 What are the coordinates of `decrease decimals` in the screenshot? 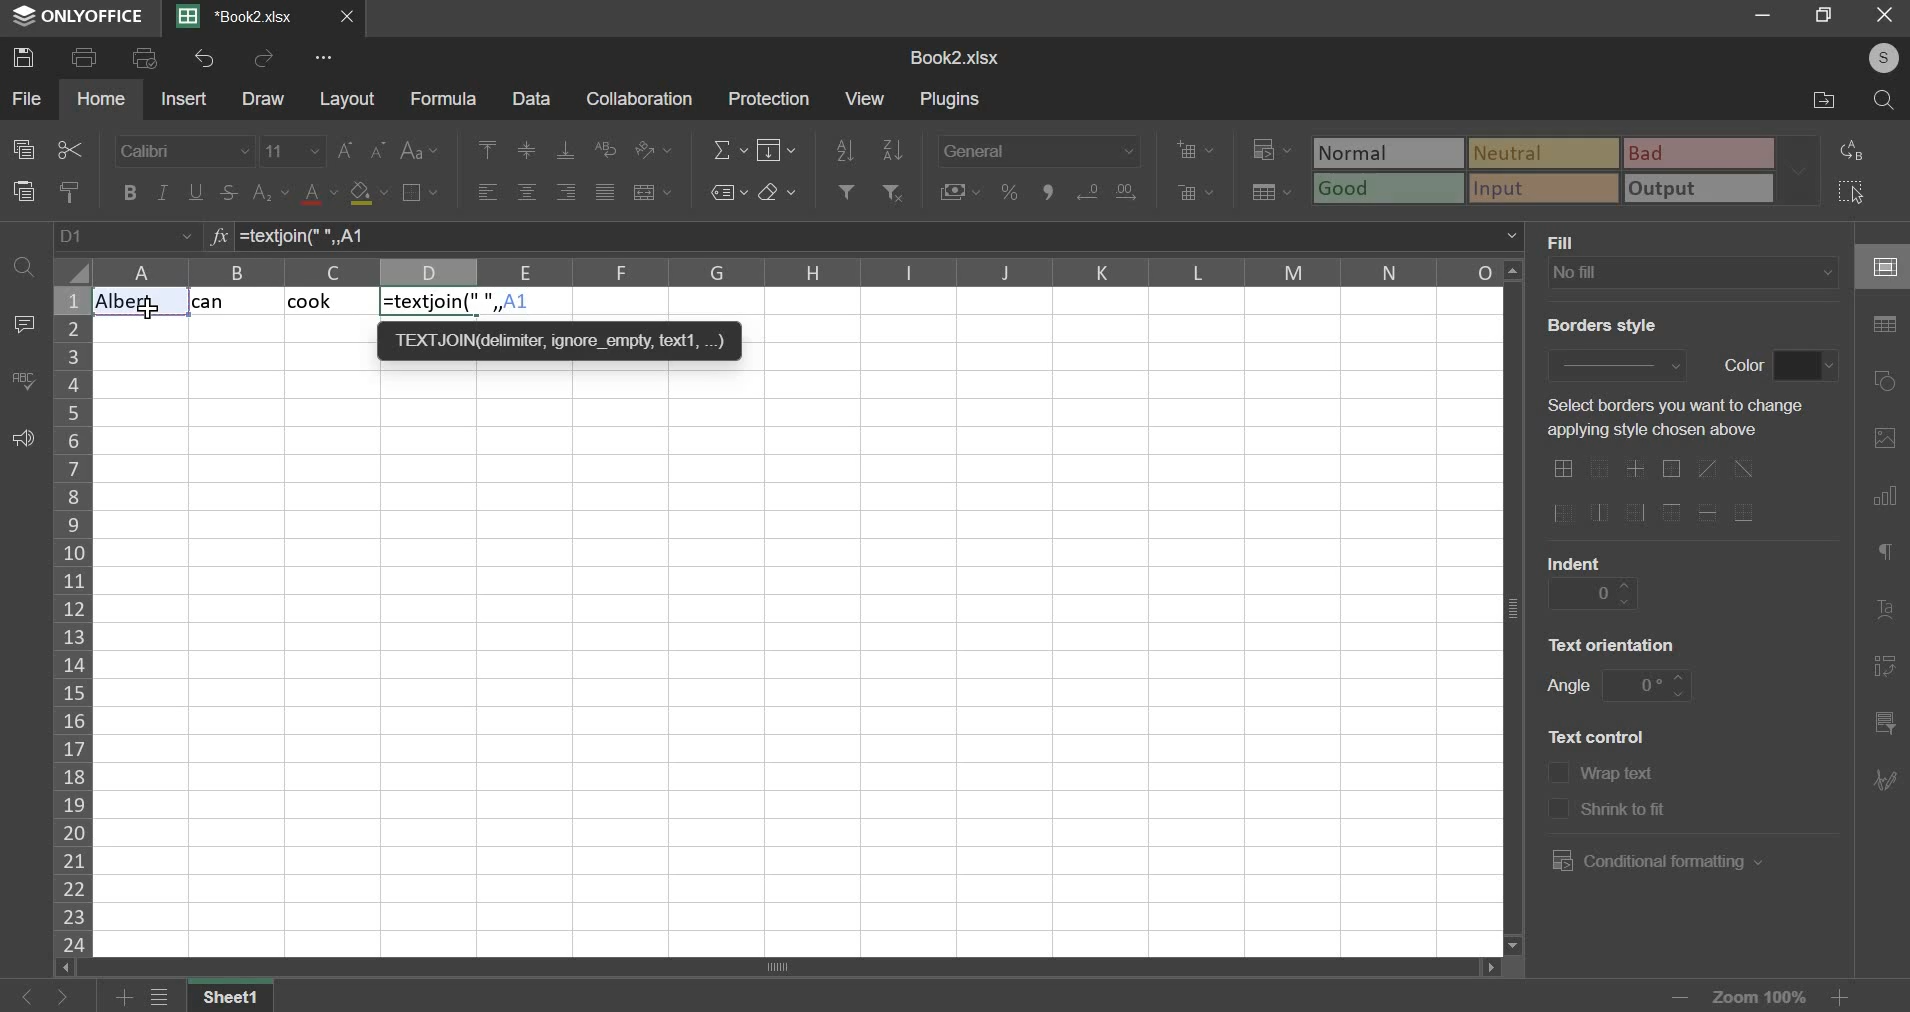 It's located at (1126, 188).